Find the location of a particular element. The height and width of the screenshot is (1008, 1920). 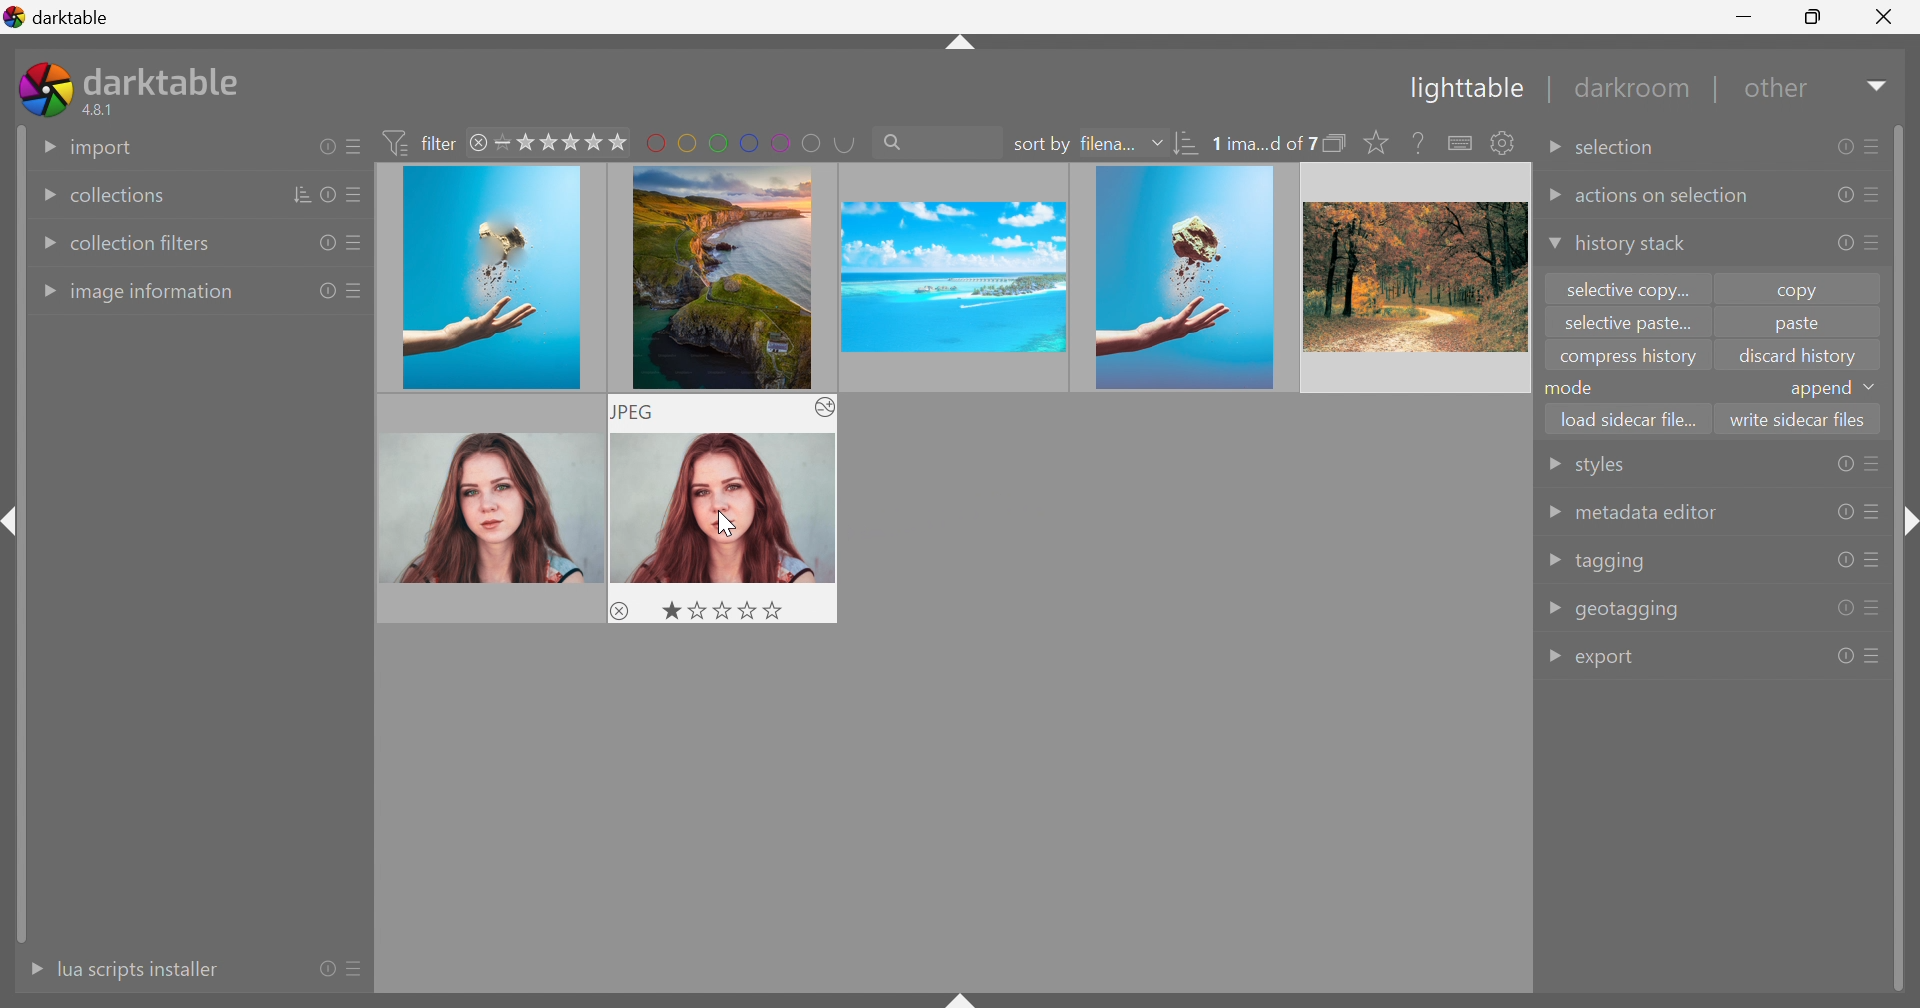

filena... is located at coordinates (1105, 145).